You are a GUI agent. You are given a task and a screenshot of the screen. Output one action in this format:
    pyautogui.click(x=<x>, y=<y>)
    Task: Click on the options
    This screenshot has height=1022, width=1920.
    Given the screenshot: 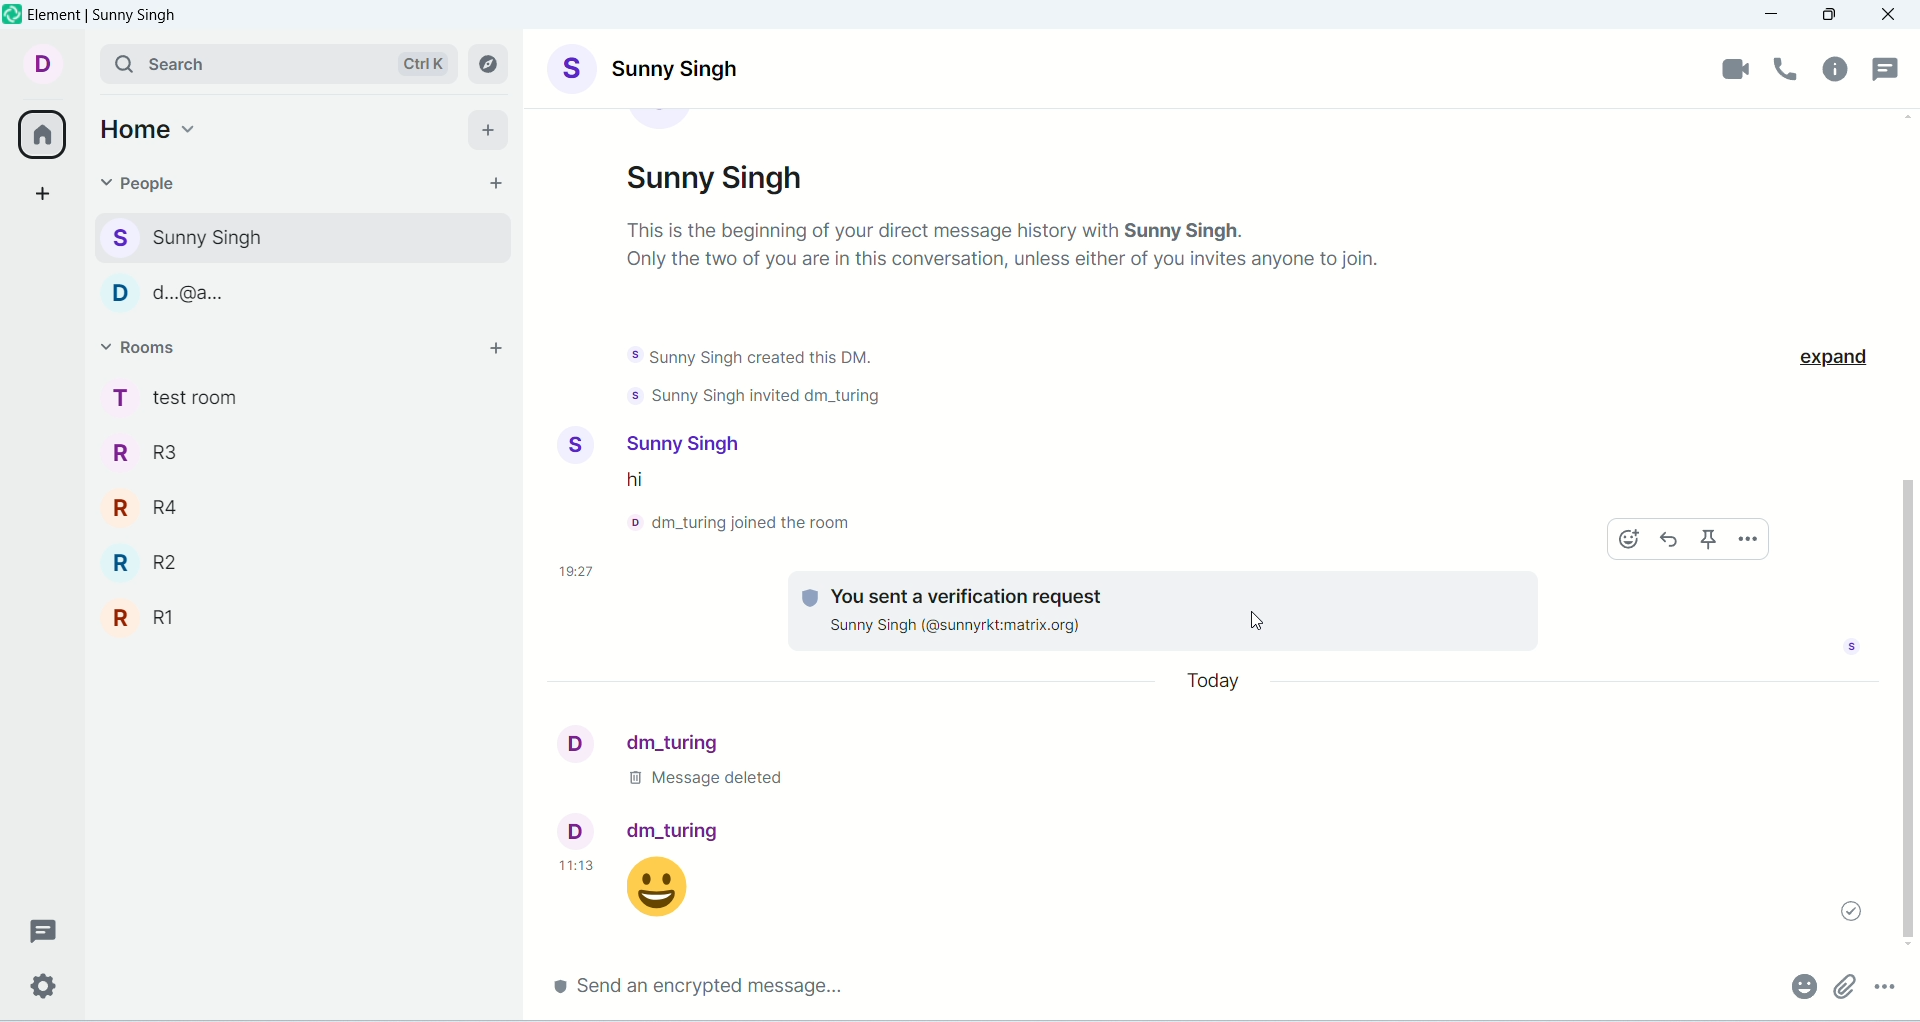 What is the action you would take?
    pyautogui.click(x=1891, y=983)
    